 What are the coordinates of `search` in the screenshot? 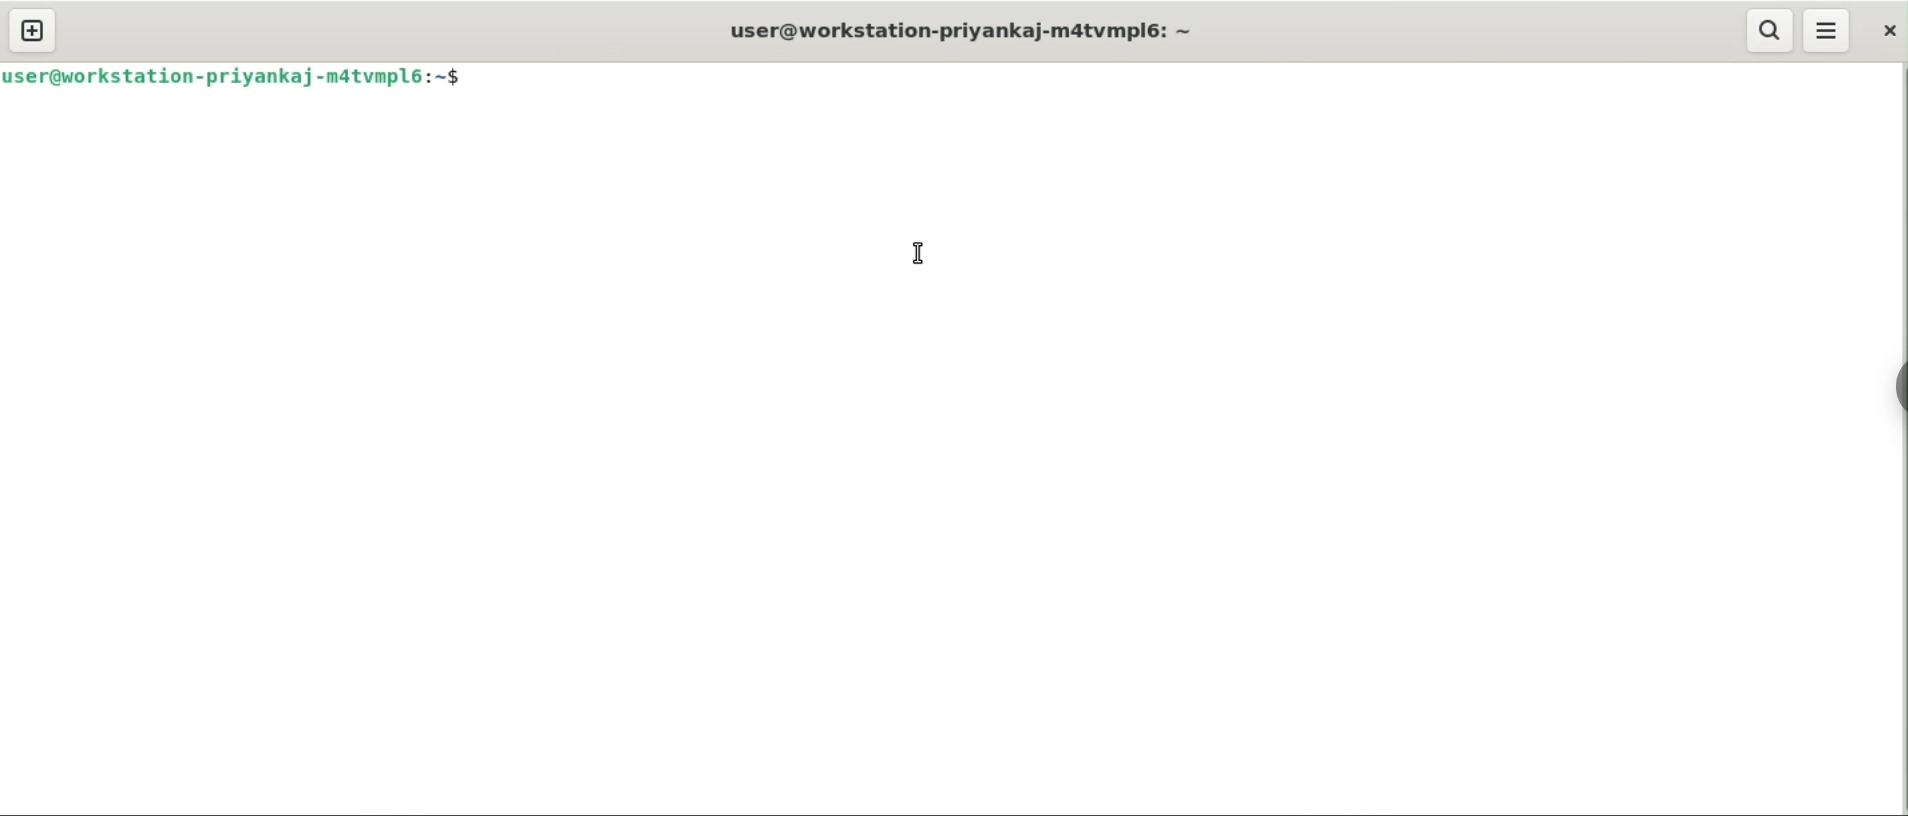 It's located at (1770, 32).